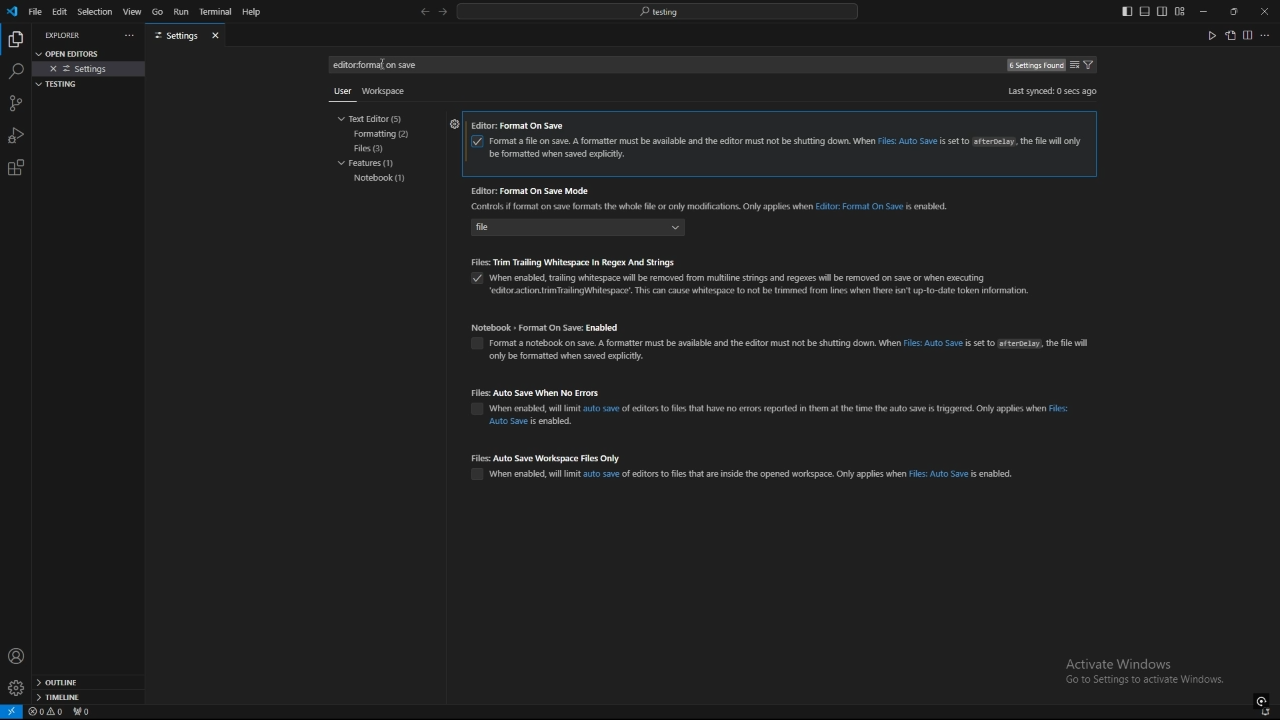 The width and height of the screenshot is (1280, 720). I want to click on testing, so click(61, 84).